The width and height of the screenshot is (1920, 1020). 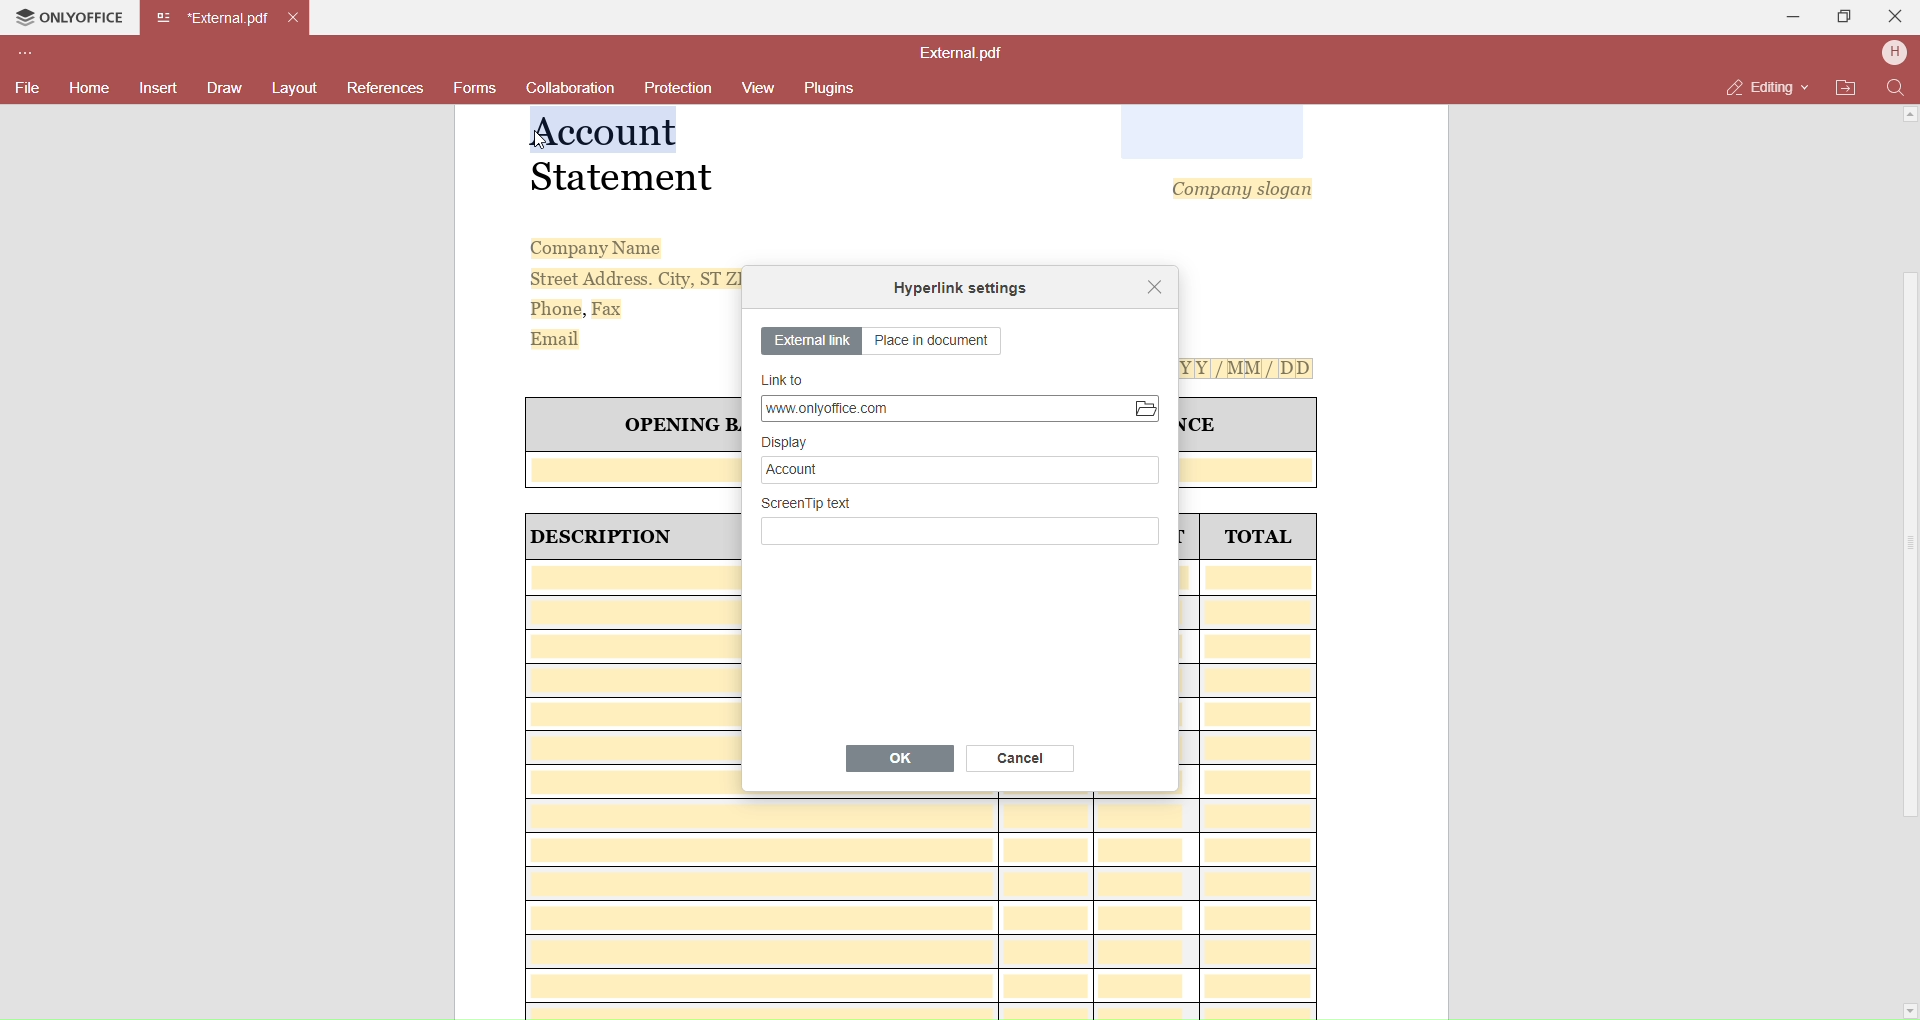 I want to click on Open, so click(x=1150, y=407).